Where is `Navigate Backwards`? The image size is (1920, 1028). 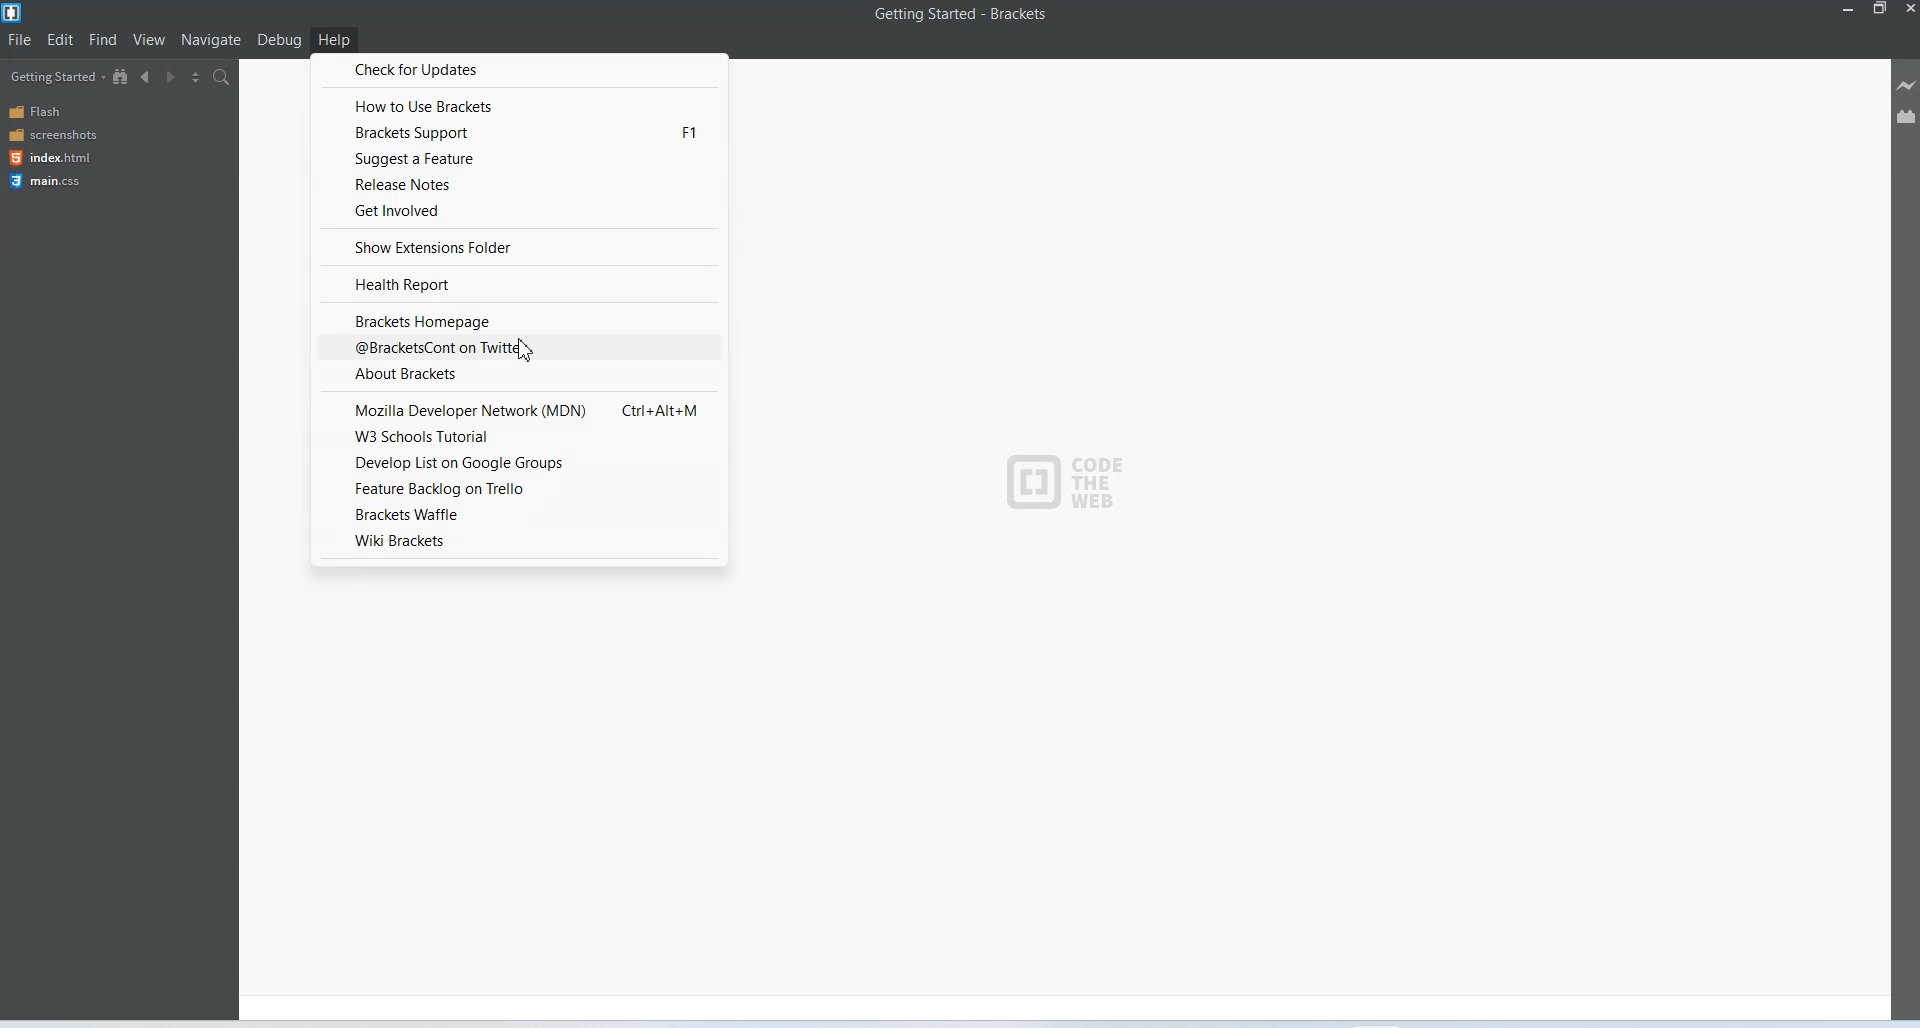 Navigate Backwards is located at coordinates (148, 77).